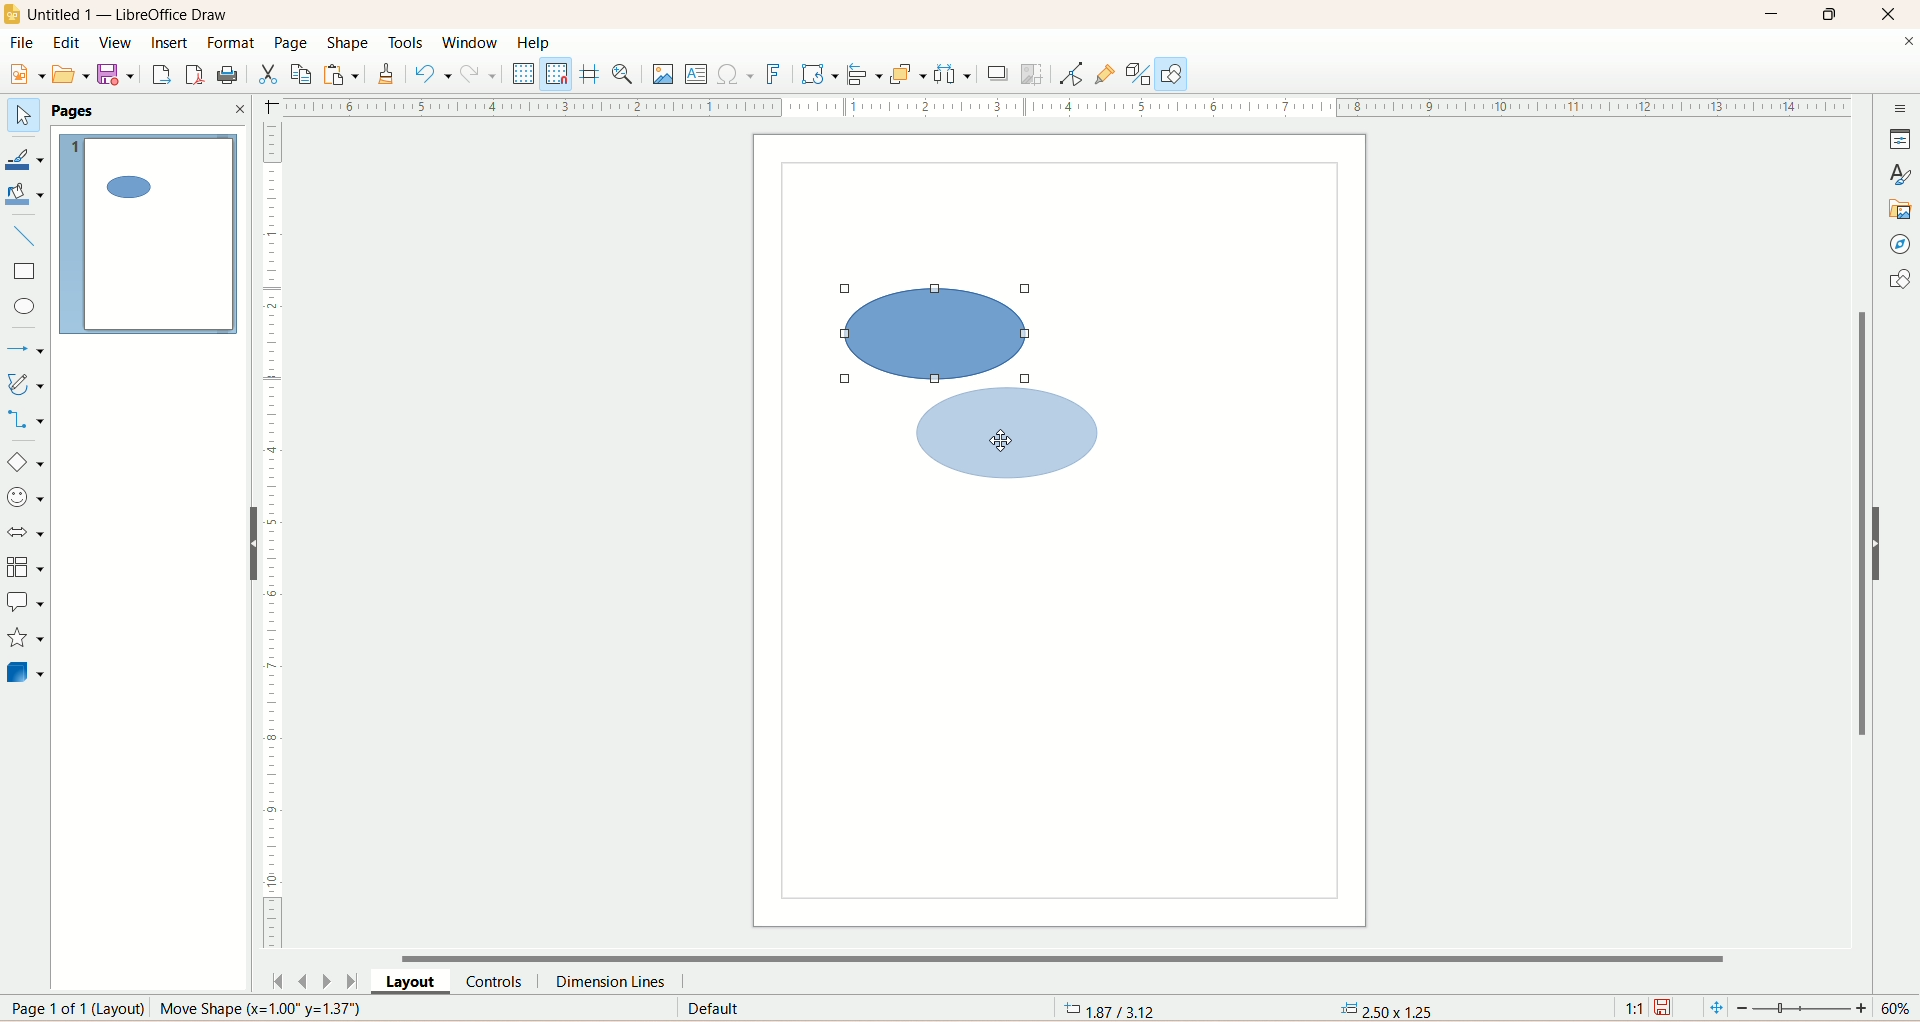 The image size is (1920, 1022). Describe the element at coordinates (1637, 1006) in the screenshot. I see `scaling factor` at that location.